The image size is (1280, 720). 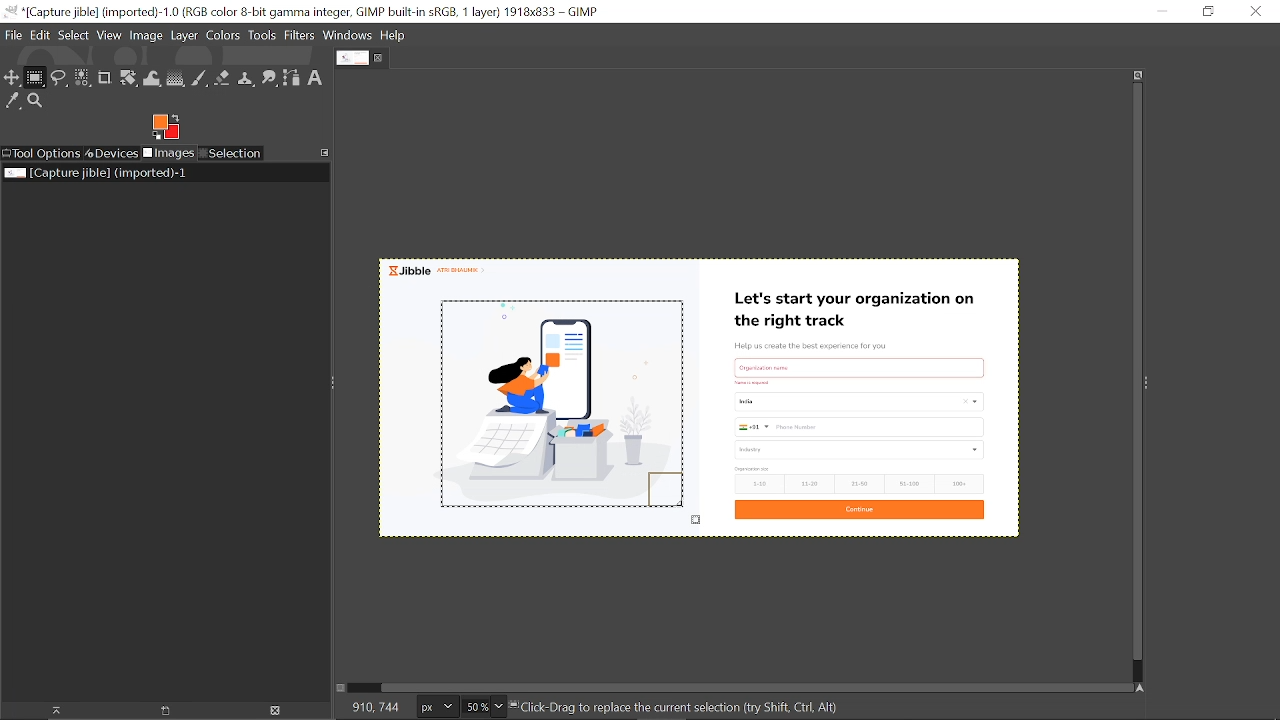 What do you see at coordinates (82, 79) in the screenshot?
I see `Select by color` at bounding box center [82, 79].